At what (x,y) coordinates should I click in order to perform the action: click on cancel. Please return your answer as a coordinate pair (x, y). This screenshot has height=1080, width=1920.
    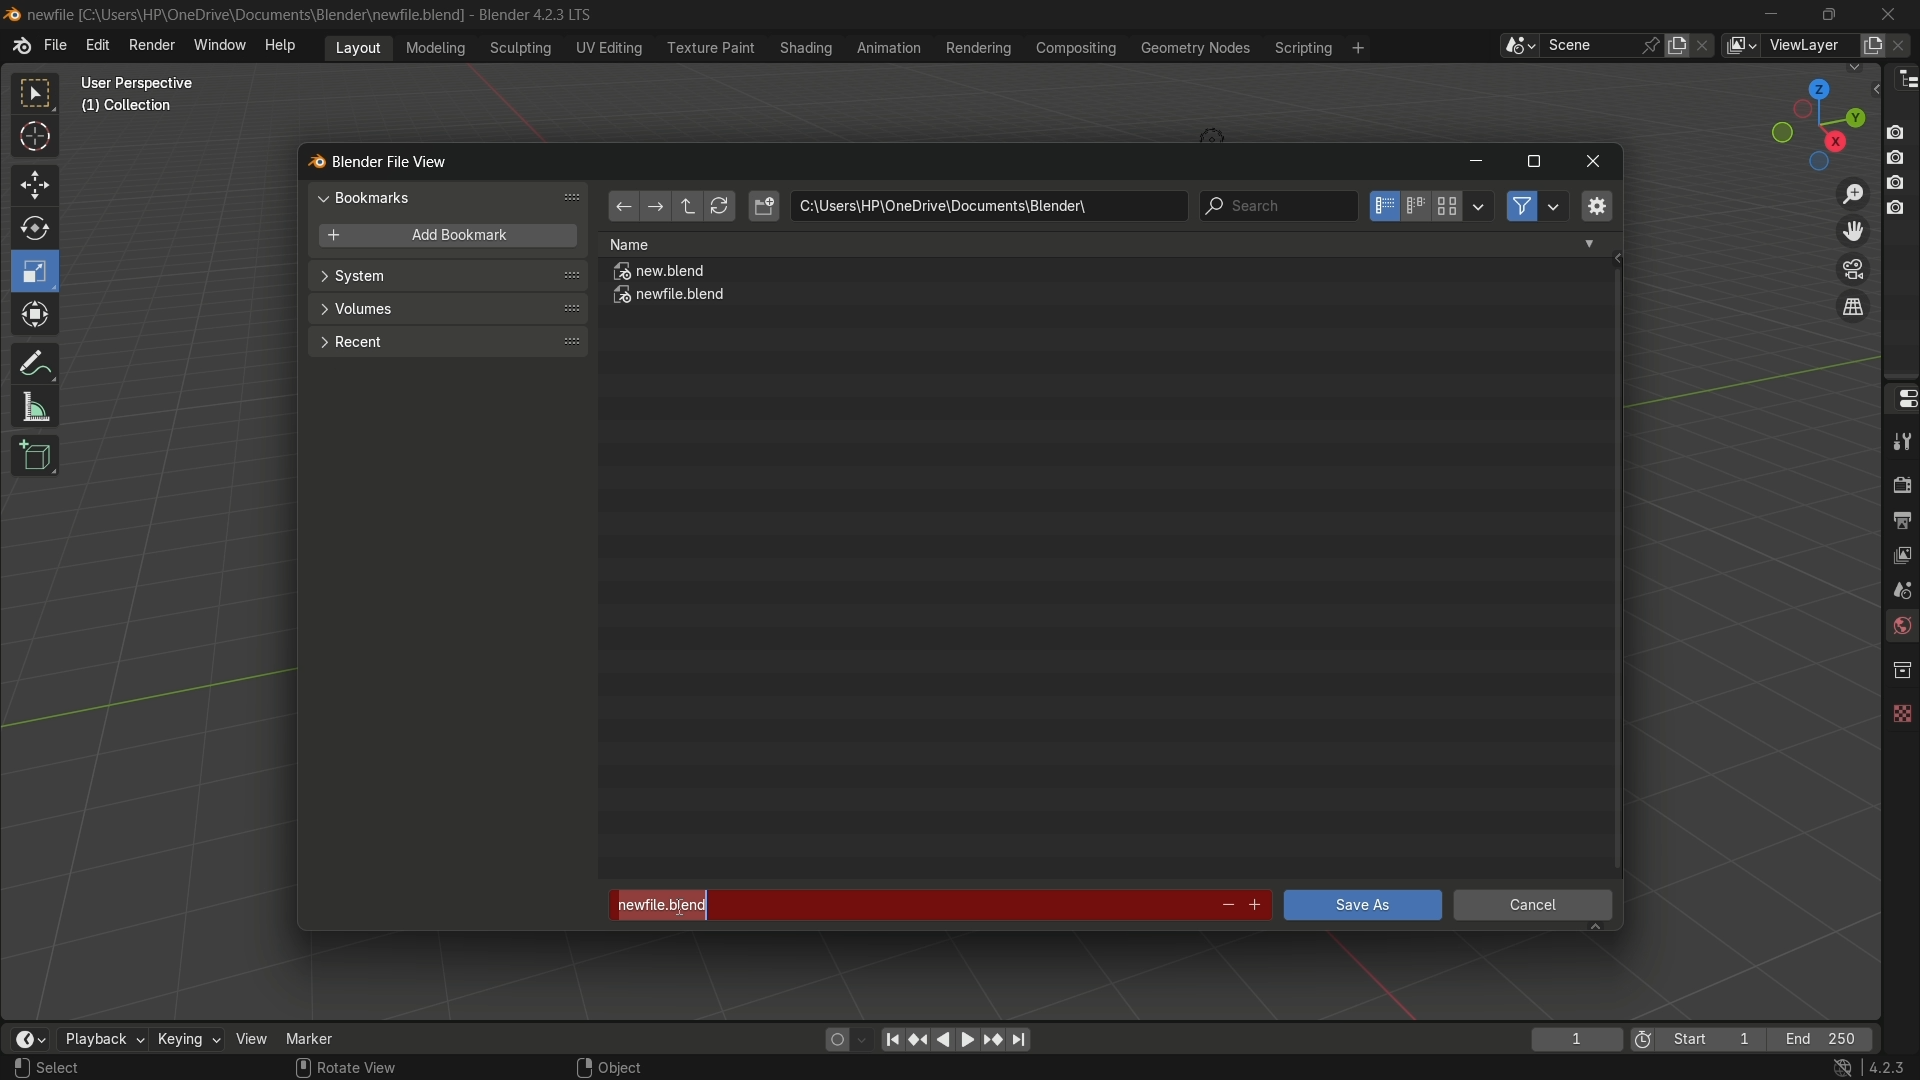
    Looking at the image, I should click on (1534, 908).